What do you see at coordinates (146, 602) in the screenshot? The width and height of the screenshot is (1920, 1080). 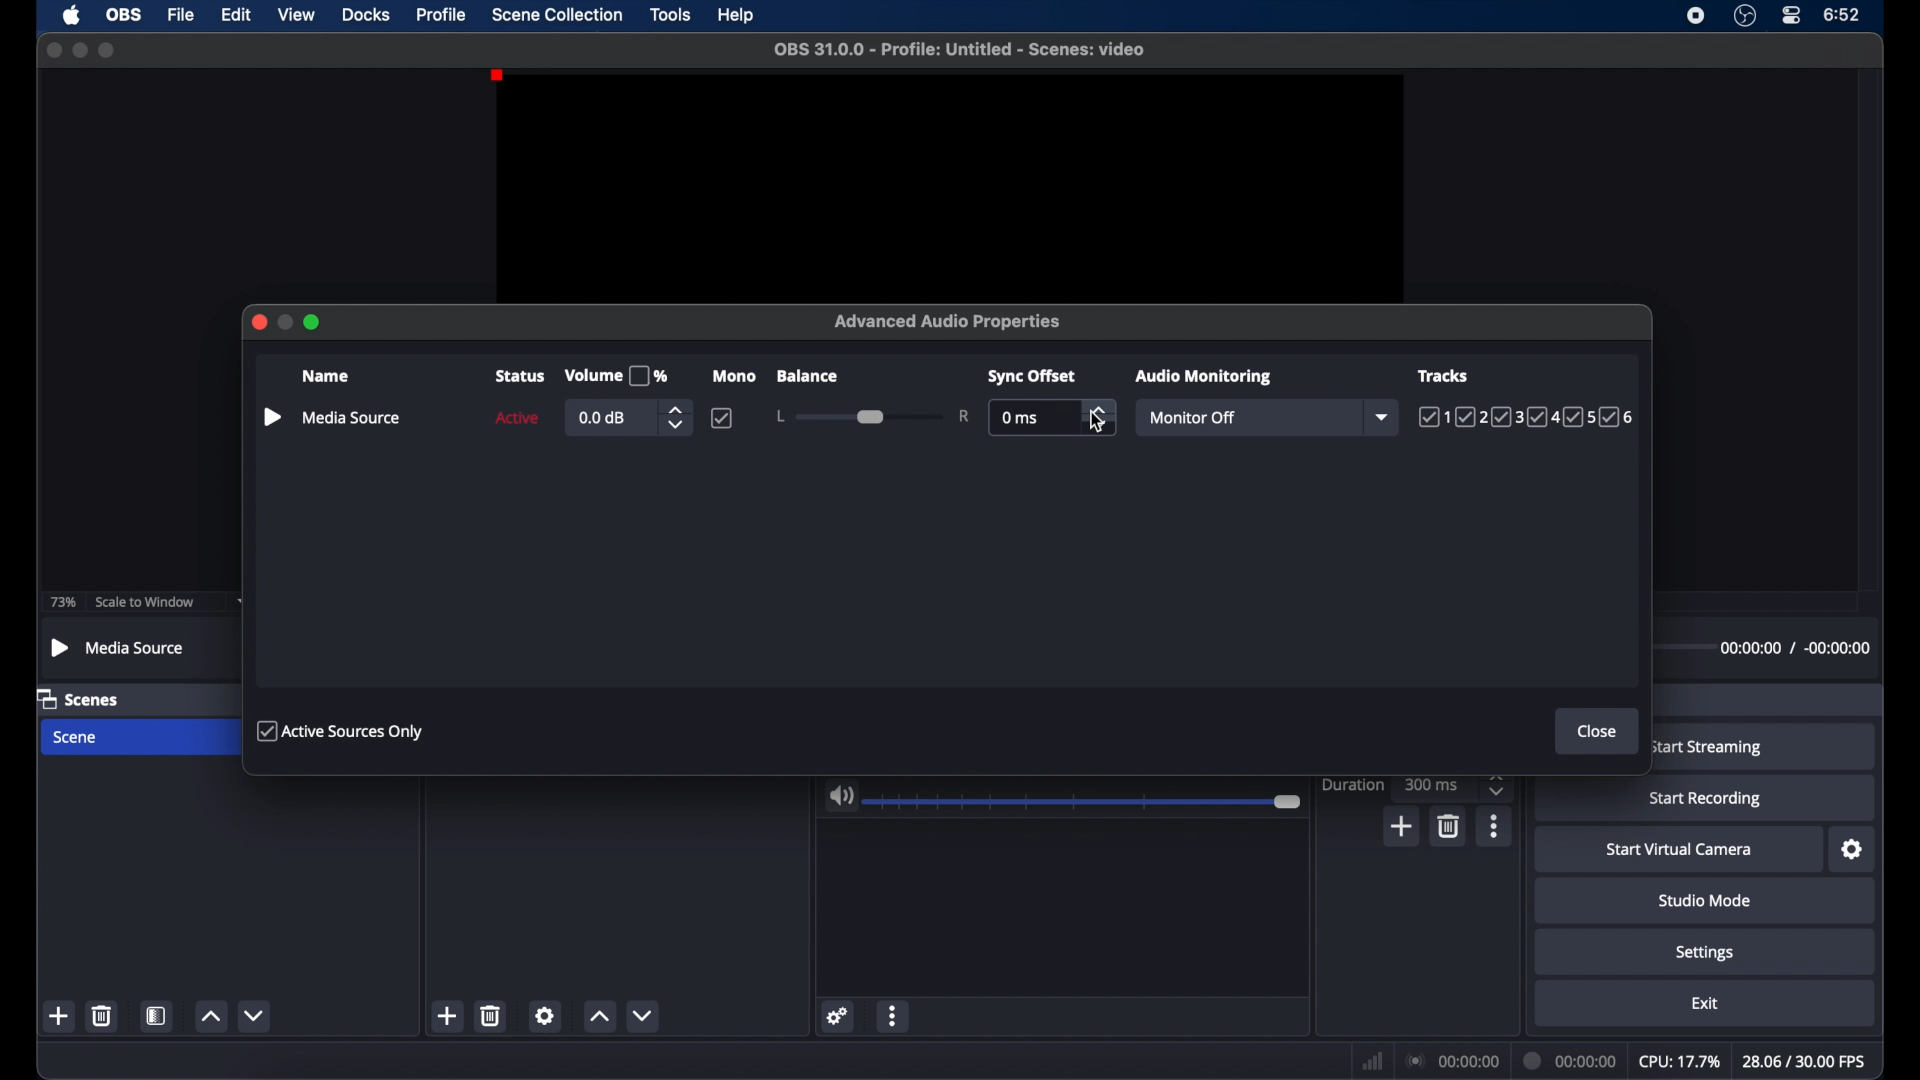 I see `scale to window` at bounding box center [146, 602].